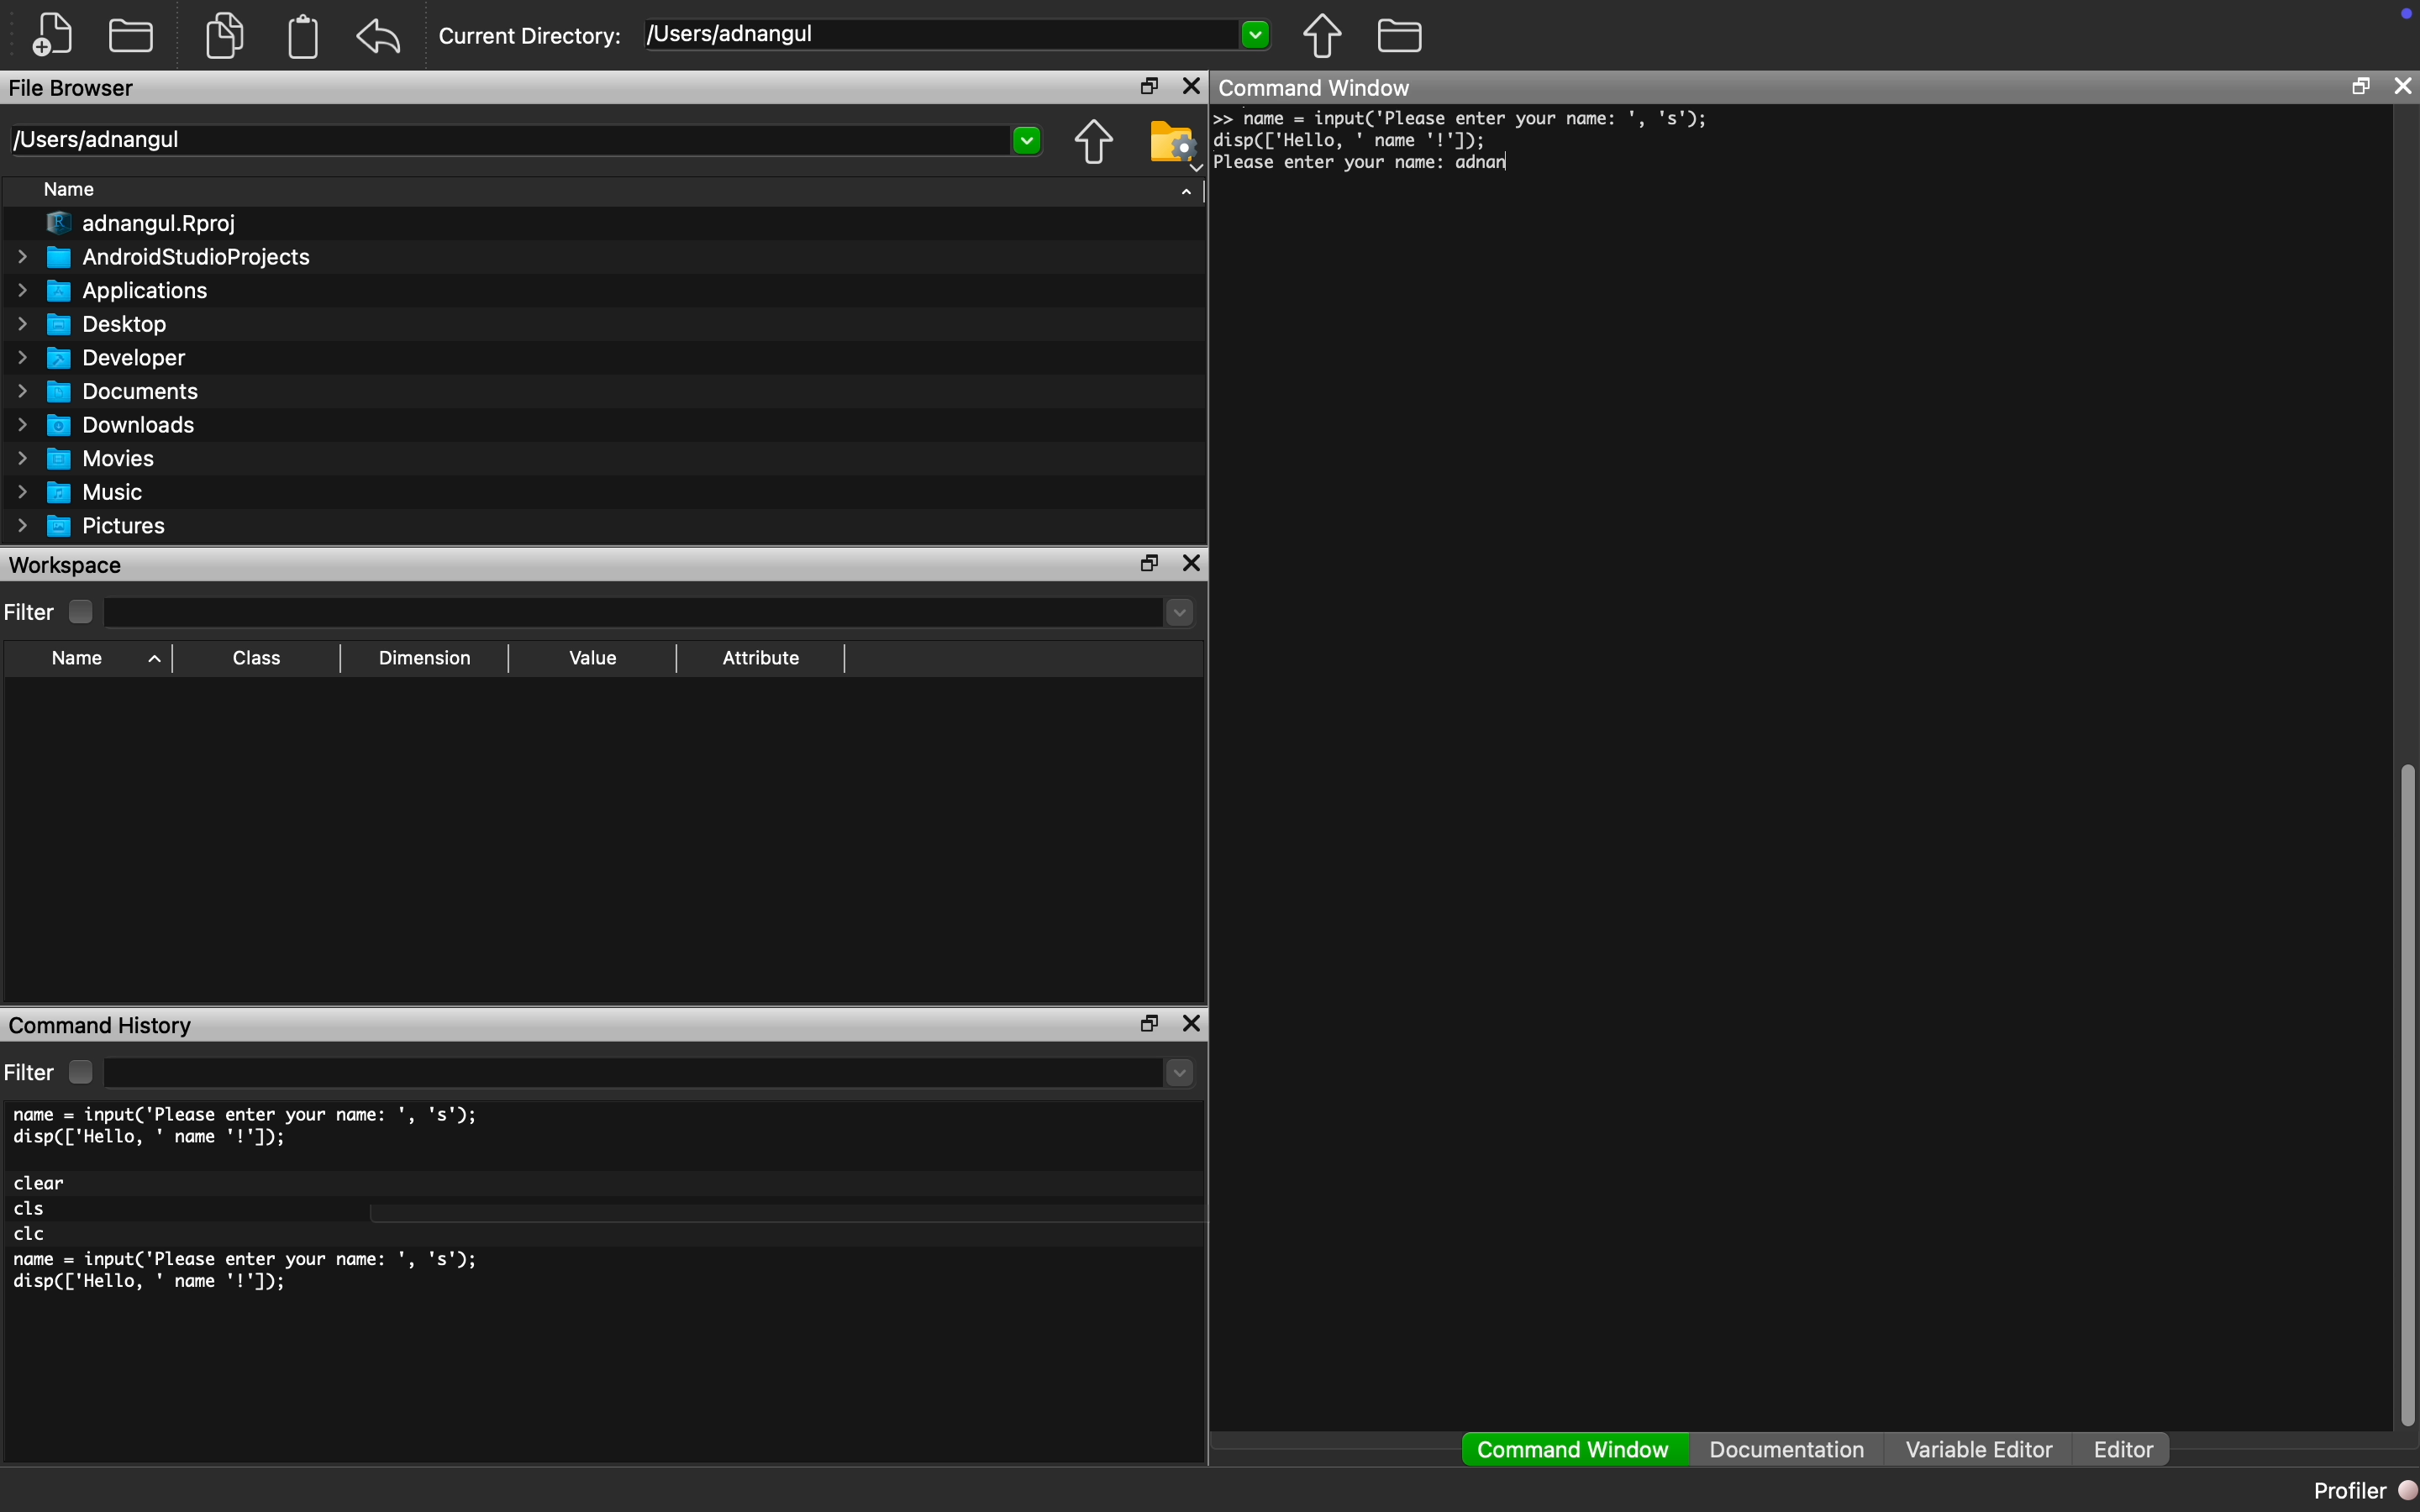 The height and width of the screenshot is (1512, 2420). I want to click on Name , so click(101, 661).